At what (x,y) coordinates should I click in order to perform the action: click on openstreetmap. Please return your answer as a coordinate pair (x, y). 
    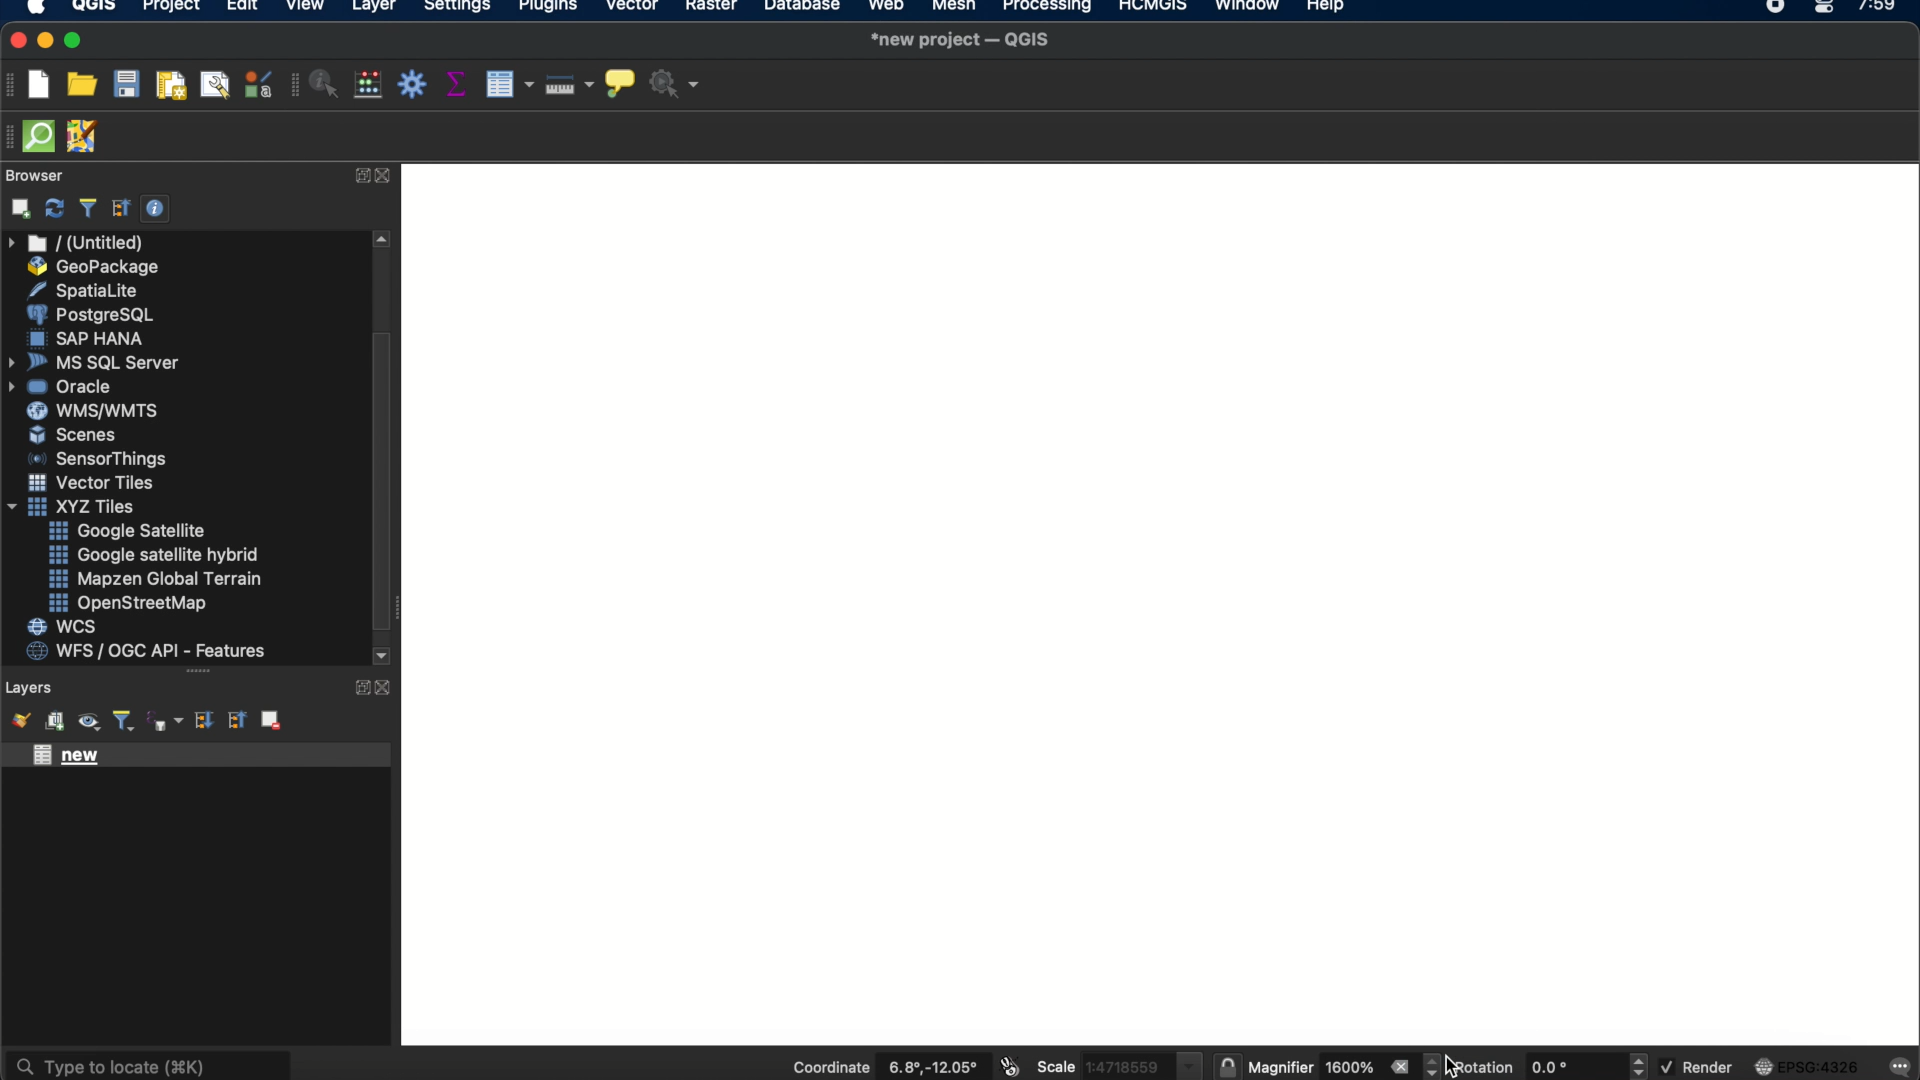
    Looking at the image, I should click on (128, 604).